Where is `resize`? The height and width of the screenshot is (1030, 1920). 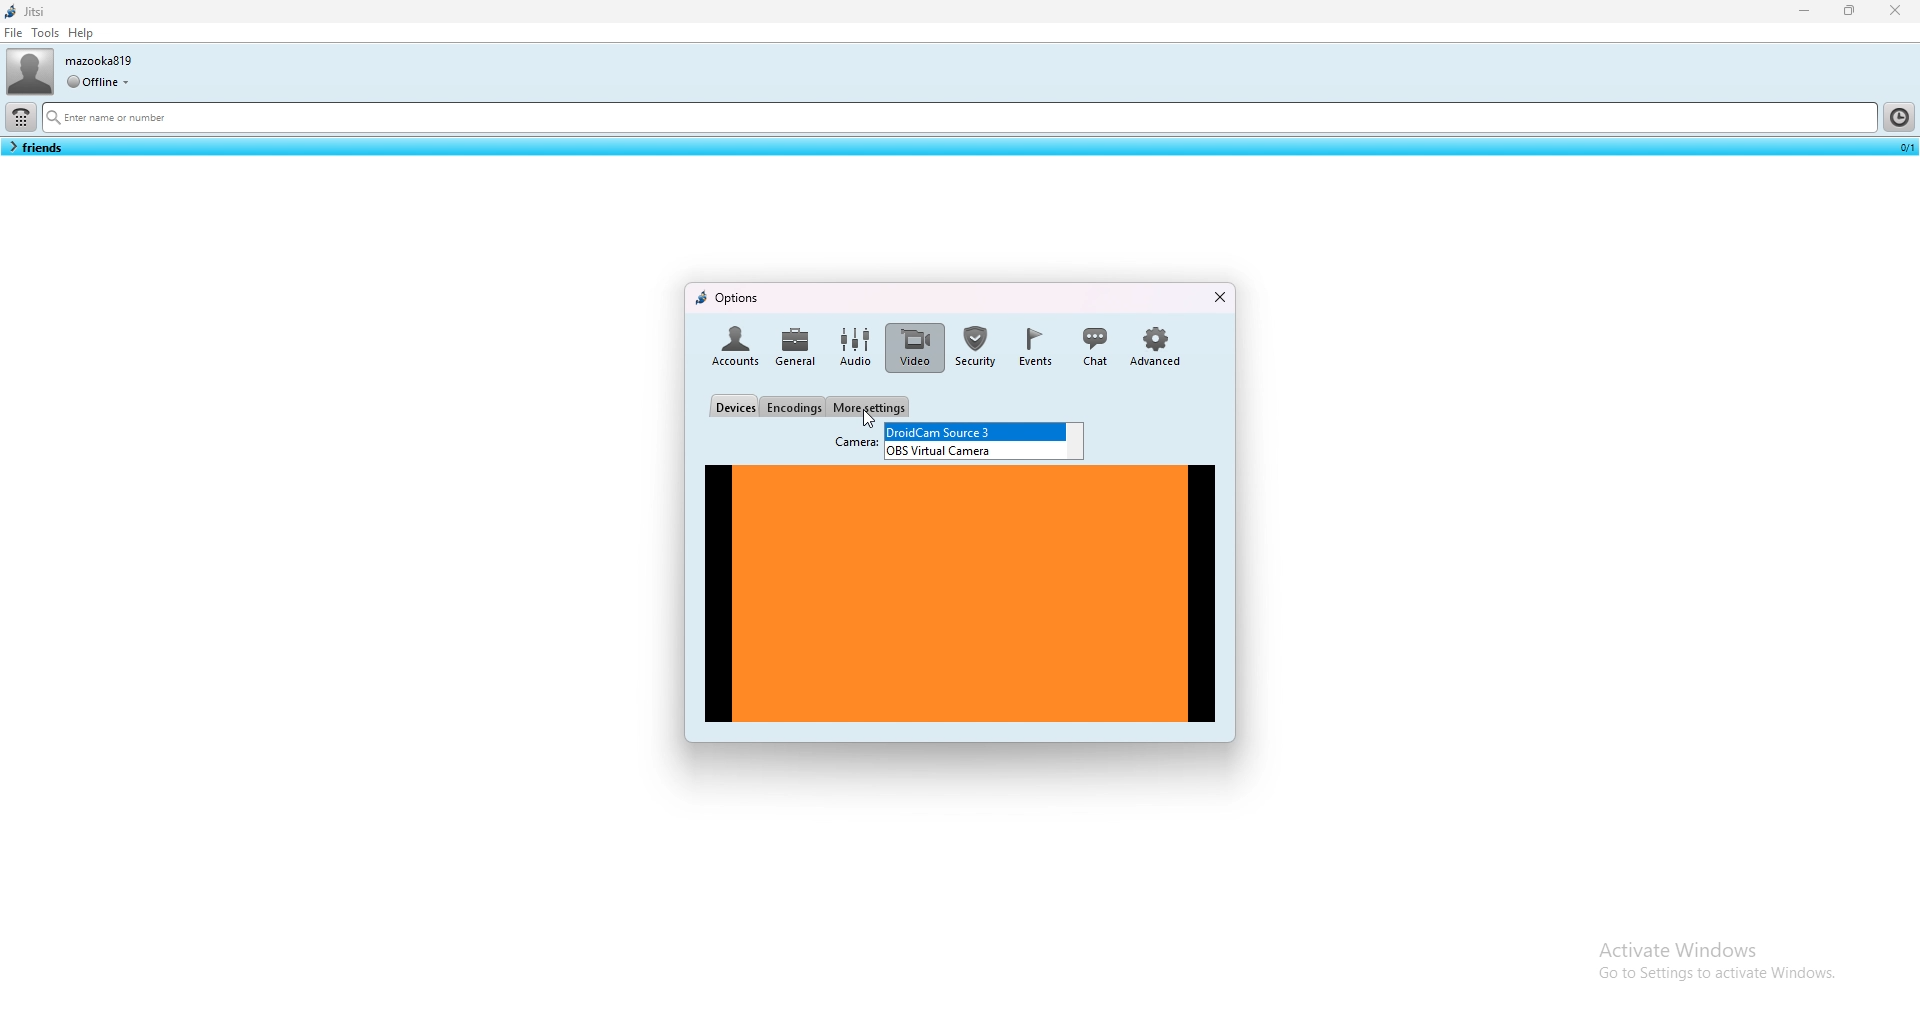 resize is located at coordinates (1852, 11).